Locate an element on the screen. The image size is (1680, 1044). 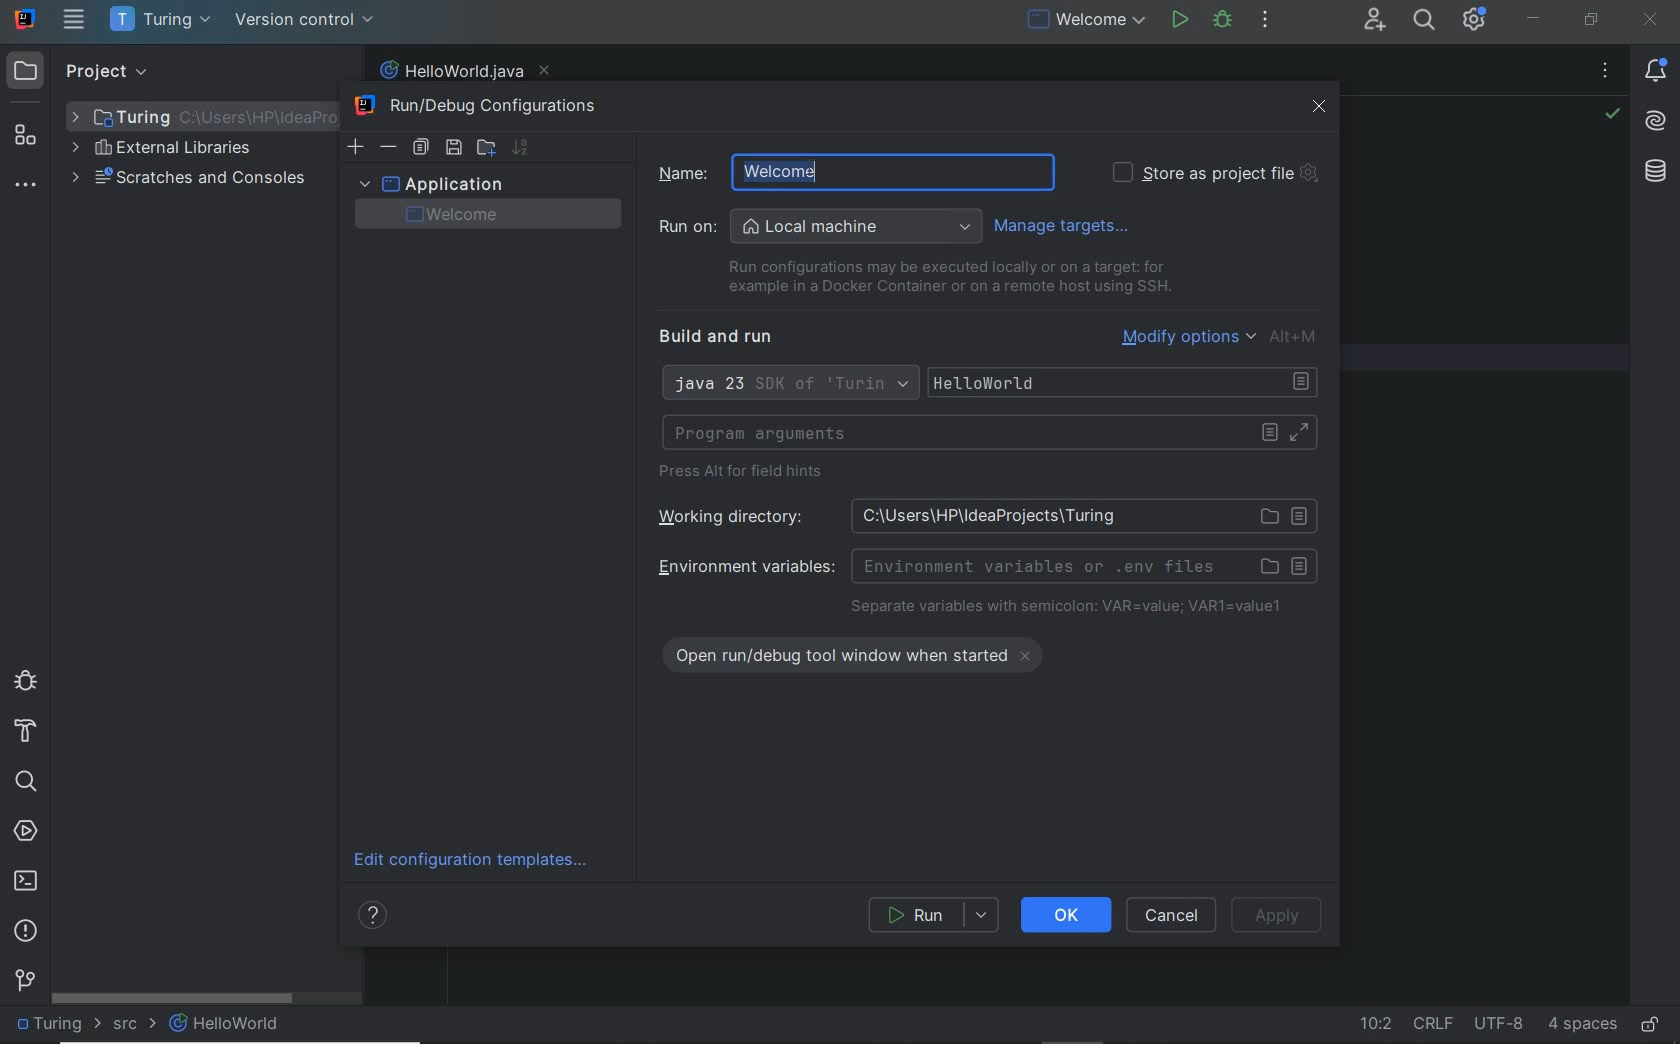
problems is located at coordinates (26, 932).